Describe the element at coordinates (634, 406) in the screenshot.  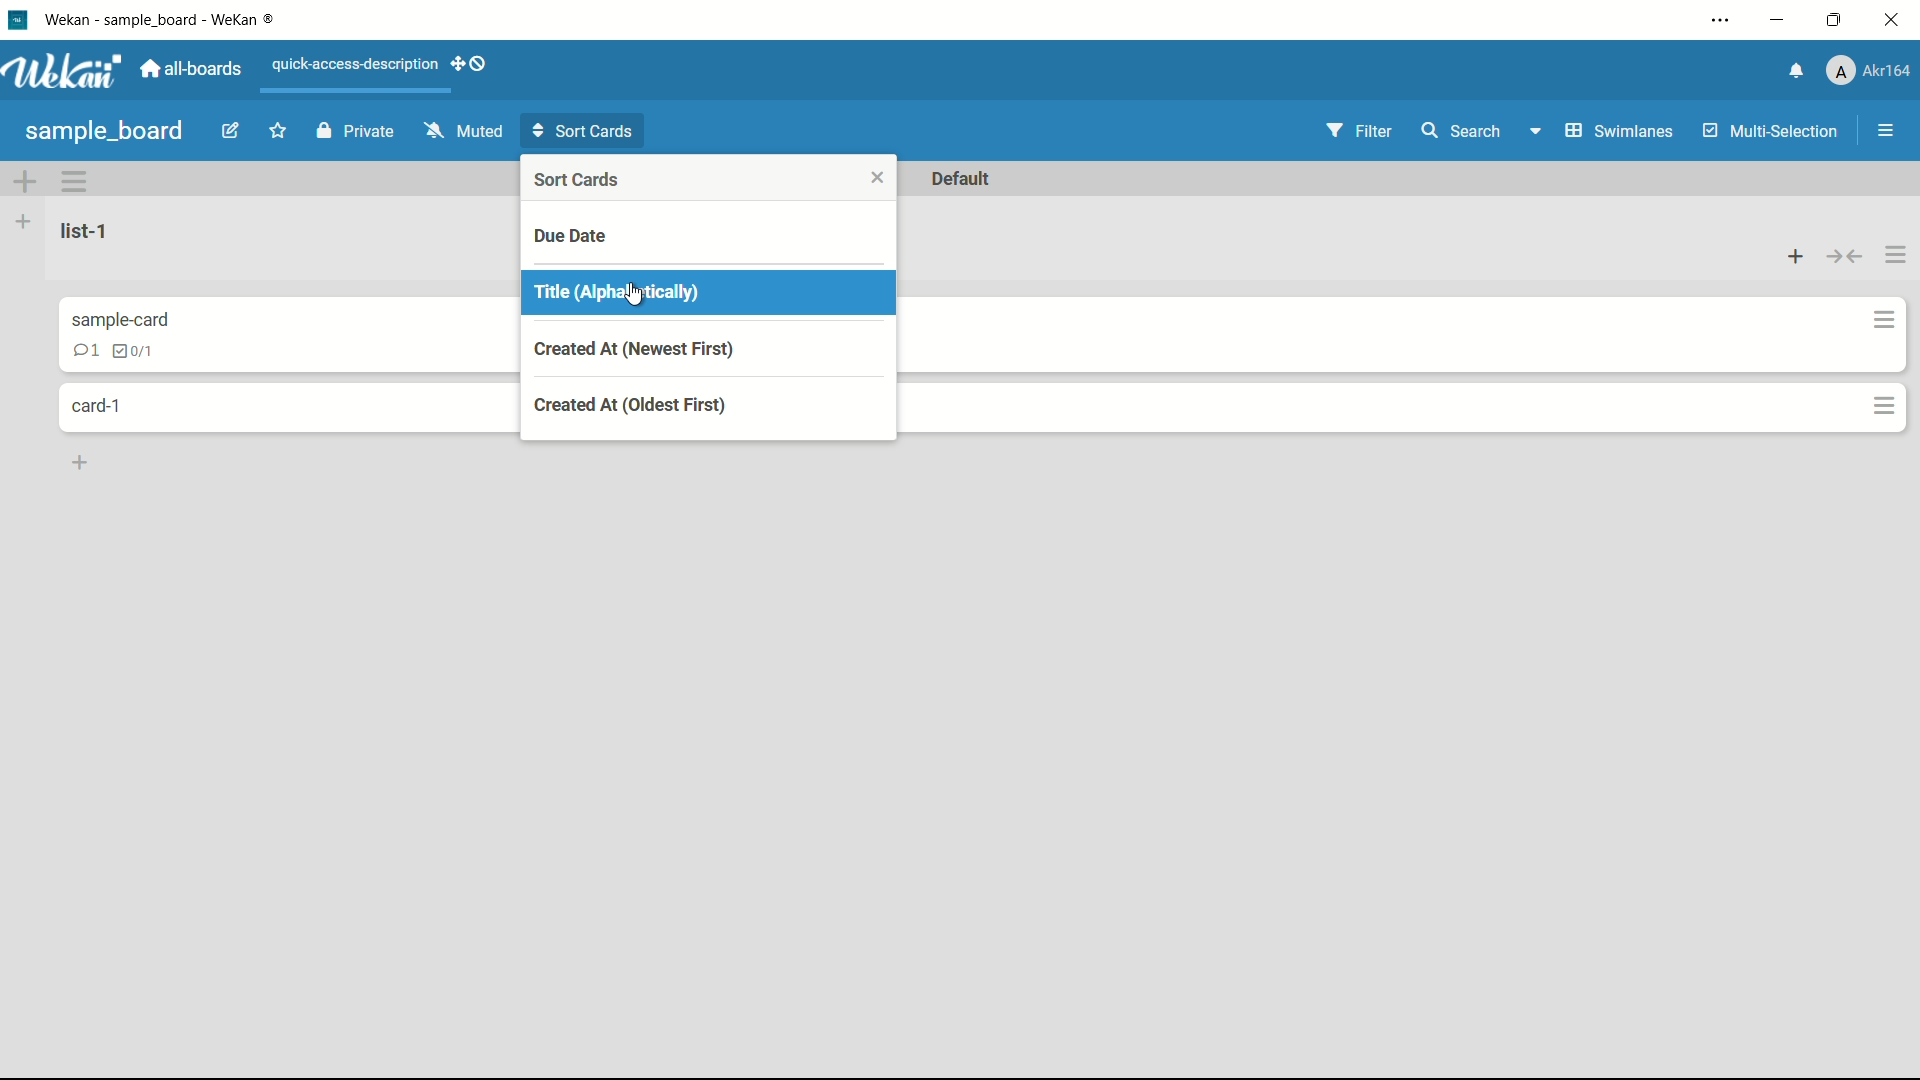
I see `created at(oldest first)` at that location.